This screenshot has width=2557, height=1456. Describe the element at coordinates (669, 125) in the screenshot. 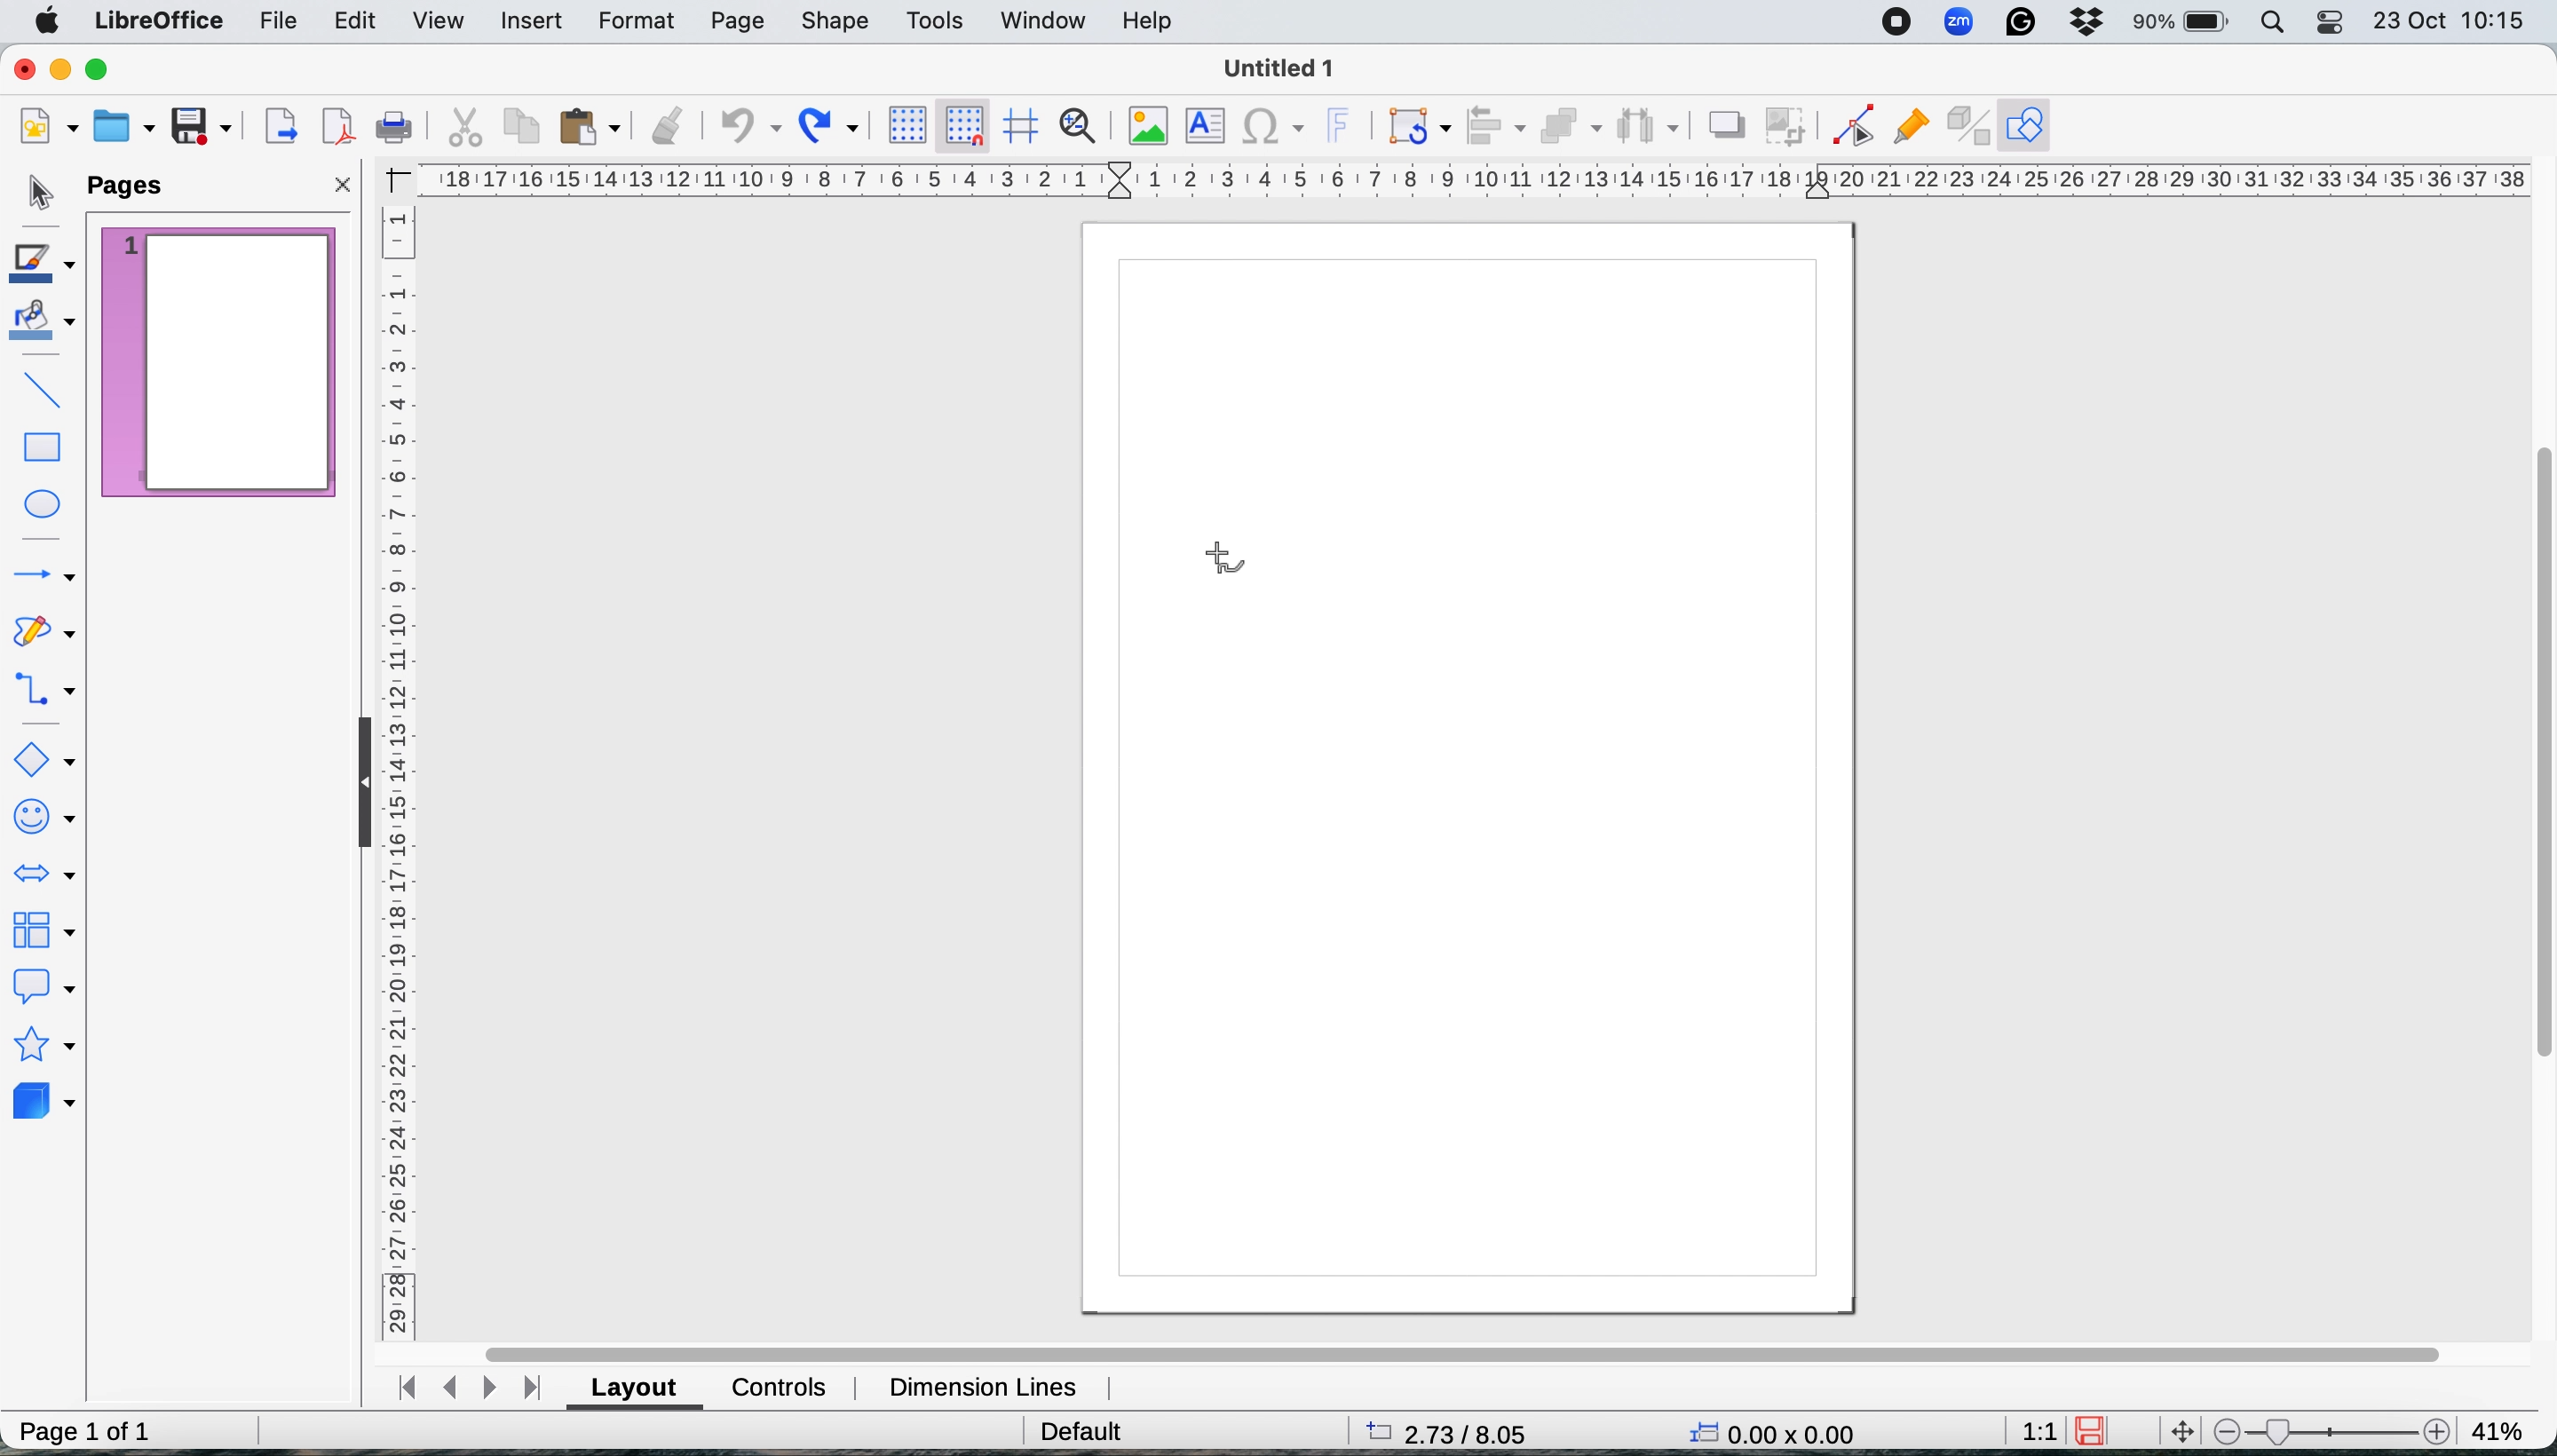

I see `clone formatting` at that location.